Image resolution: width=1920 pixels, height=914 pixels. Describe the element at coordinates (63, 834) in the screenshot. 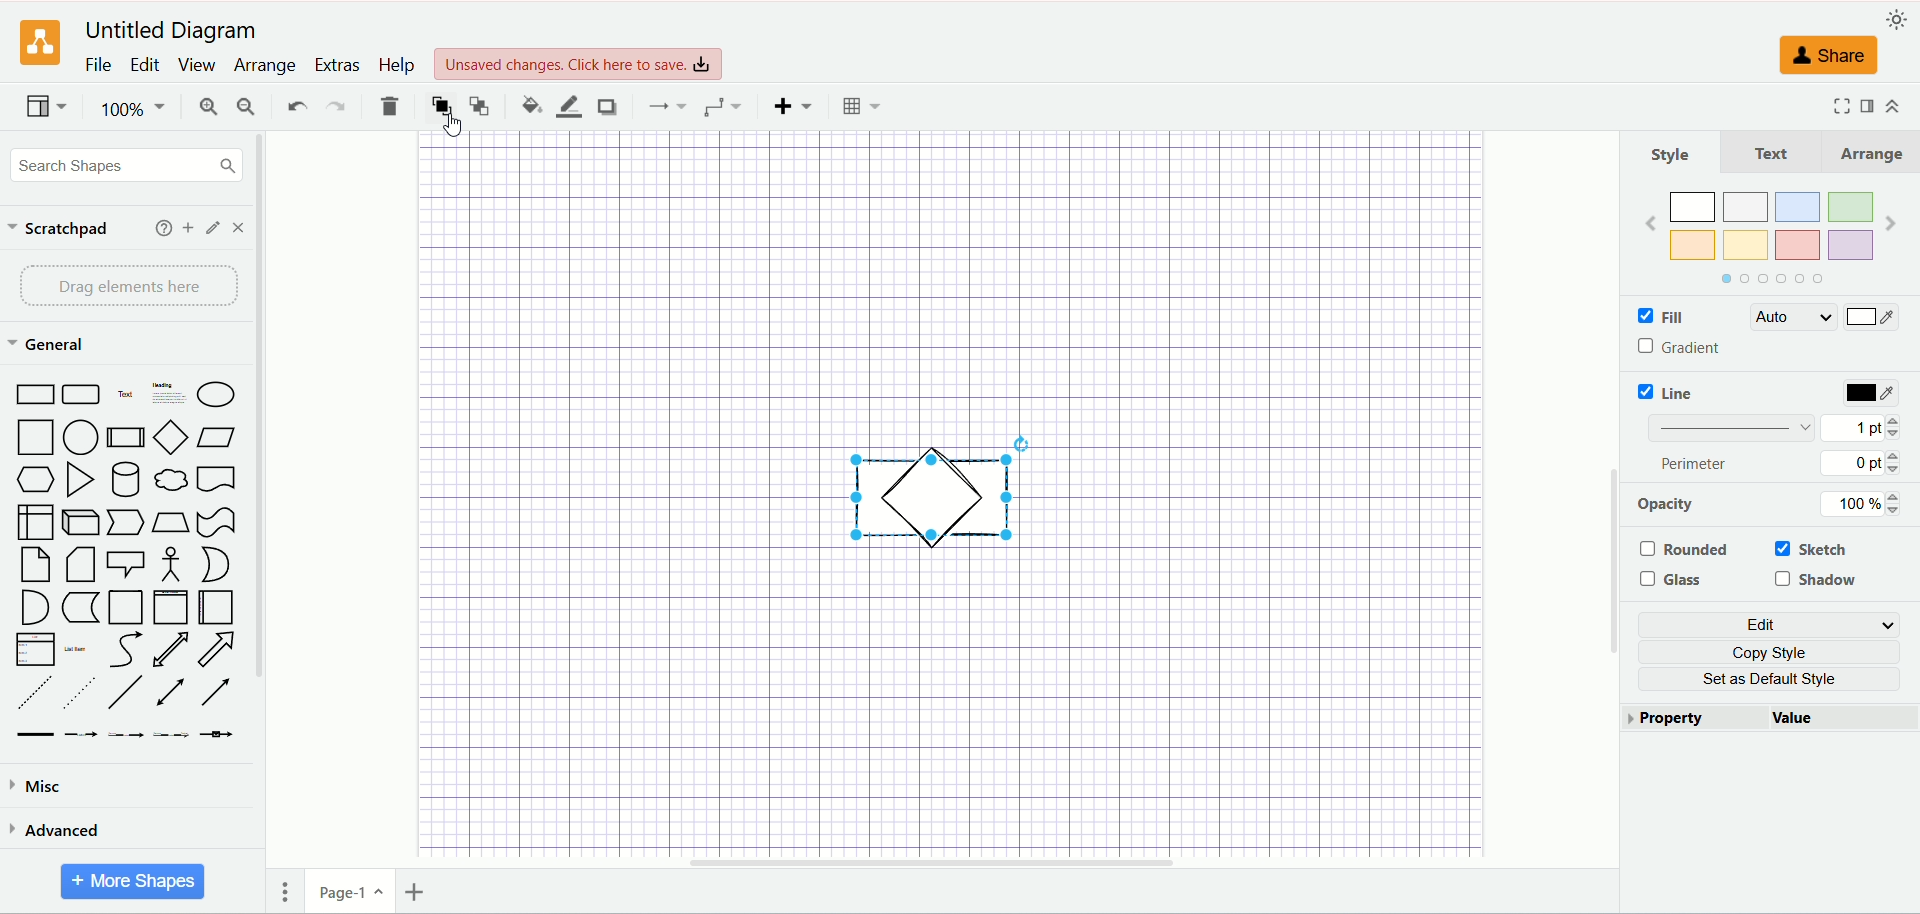

I see `advanced` at that location.